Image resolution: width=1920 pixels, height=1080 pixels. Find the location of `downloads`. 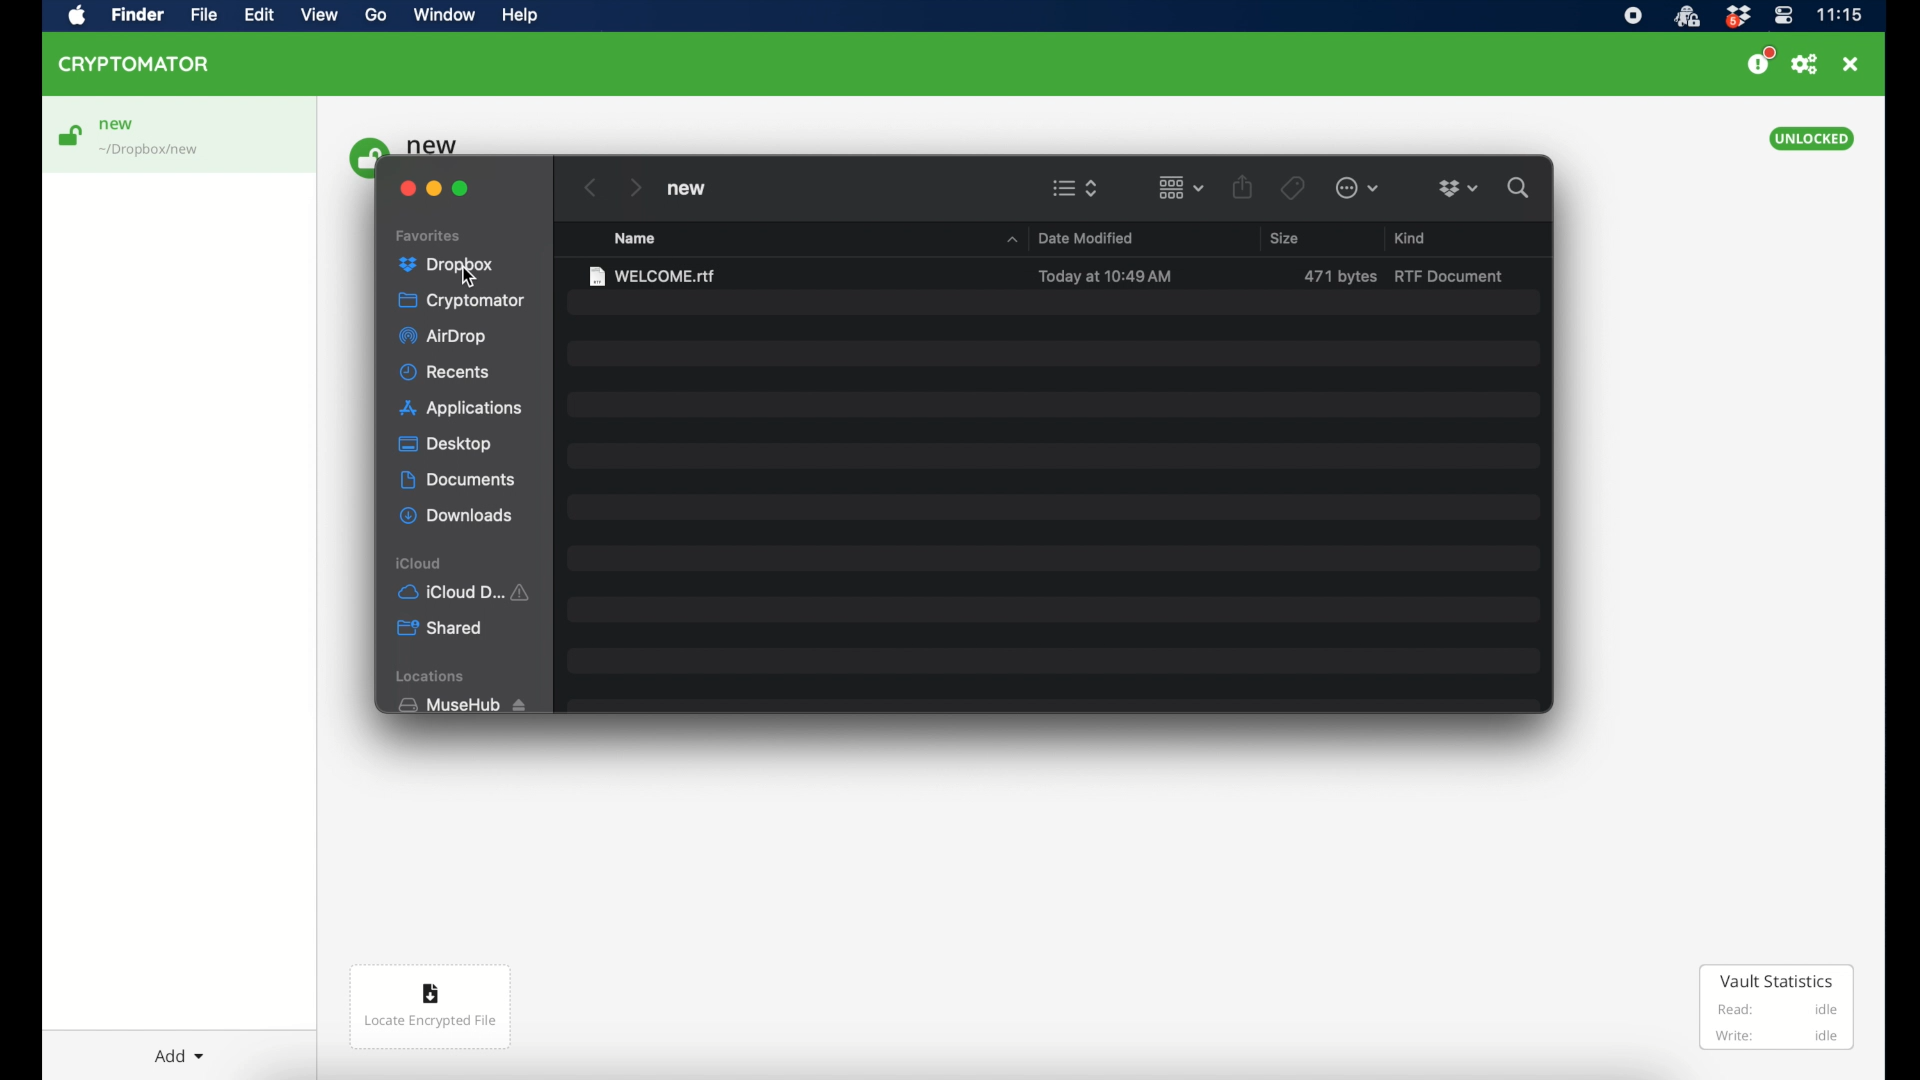

downloads is located at coordinates (456, 516).